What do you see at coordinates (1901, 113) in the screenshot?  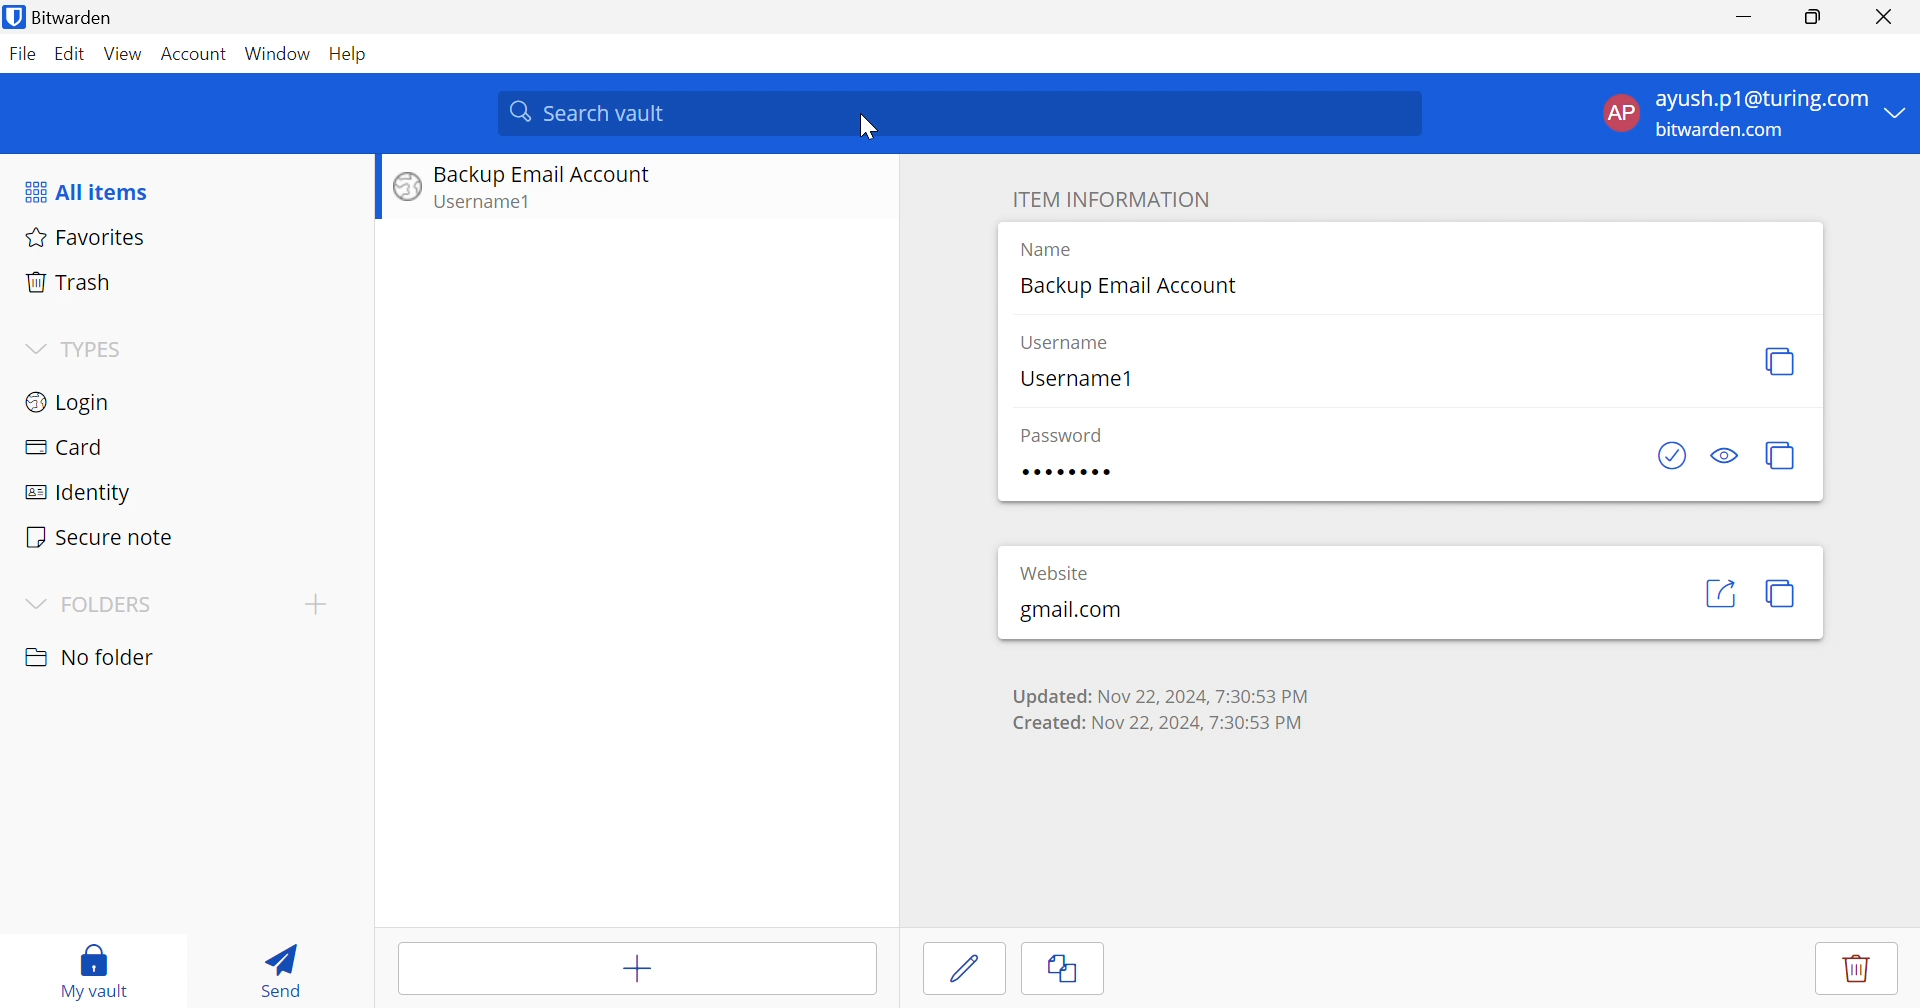 I see `Drop Down` at bounding box center [1901, 113].